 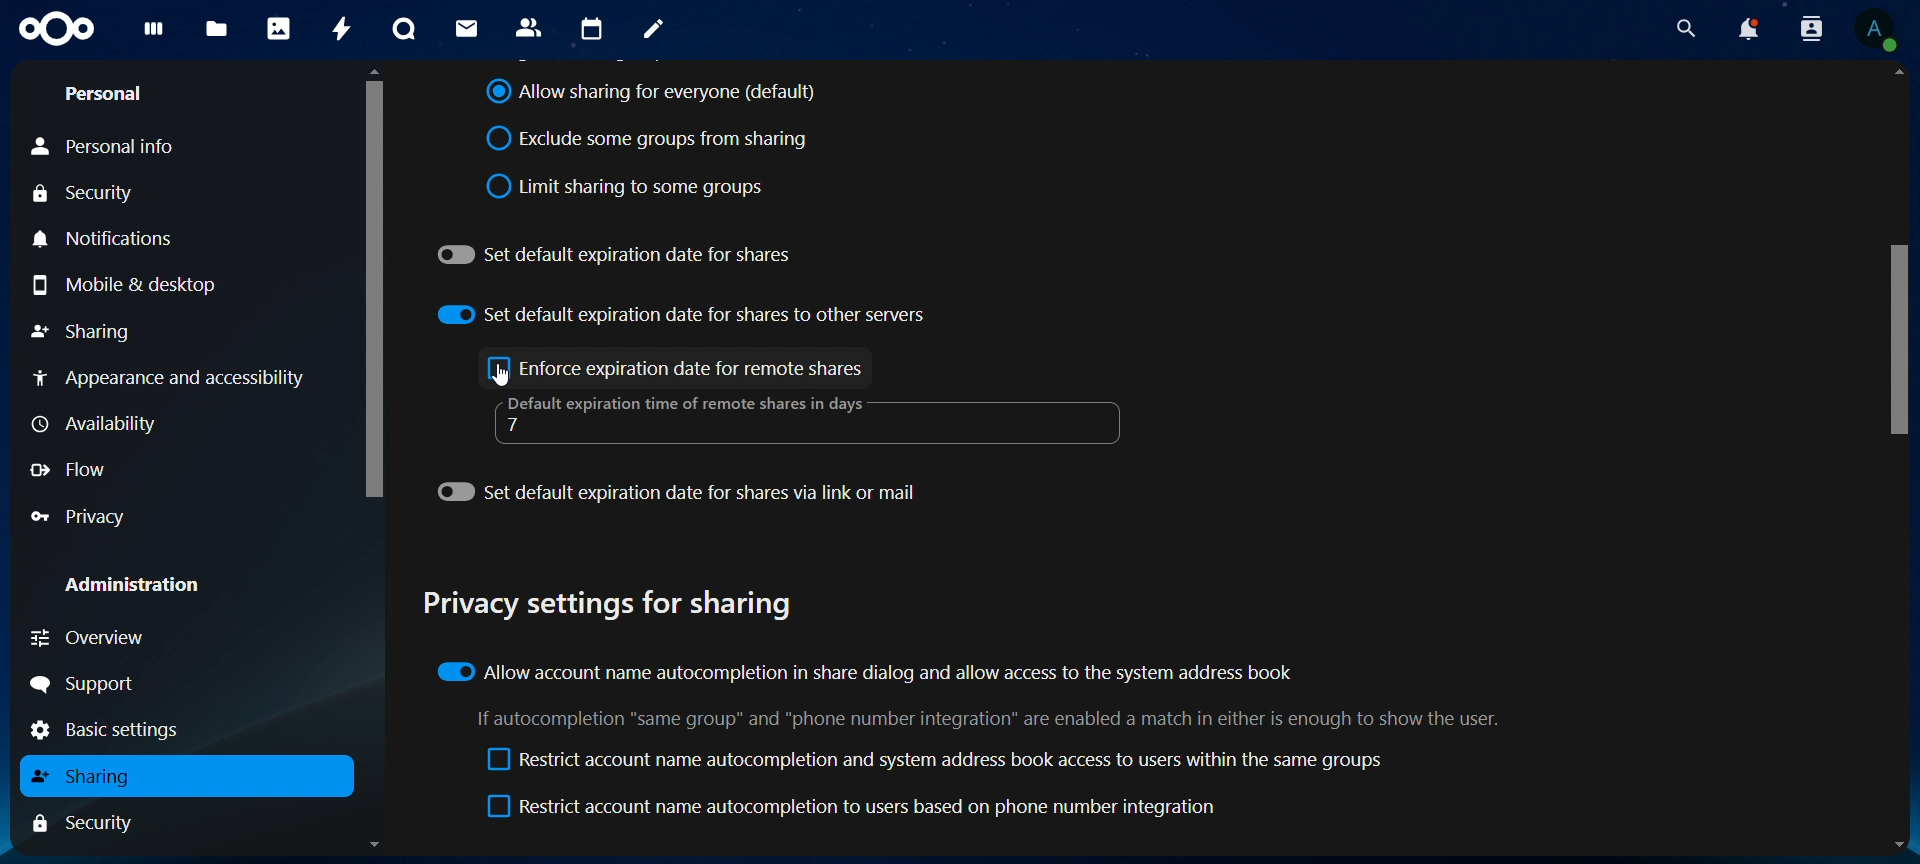 I want to click on activity, so click(x=343, y=31).